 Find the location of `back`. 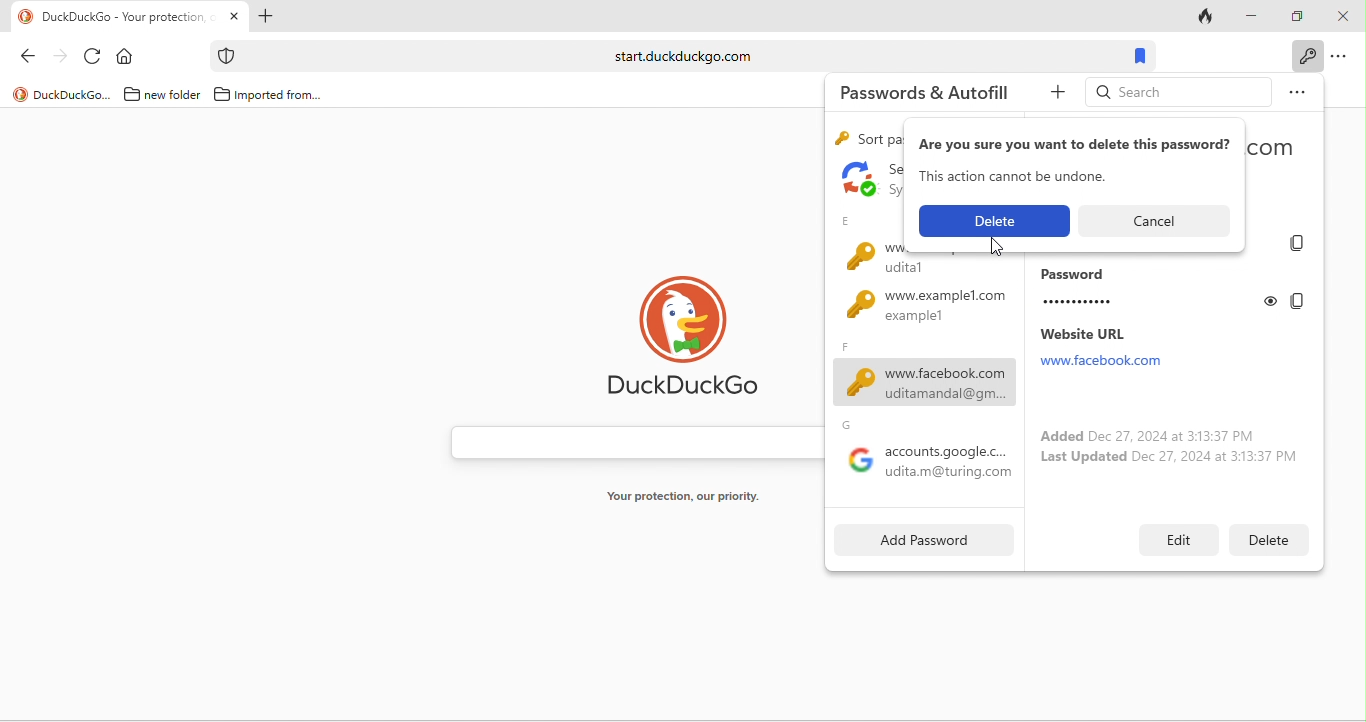

back is located at coordinates (33, 59).